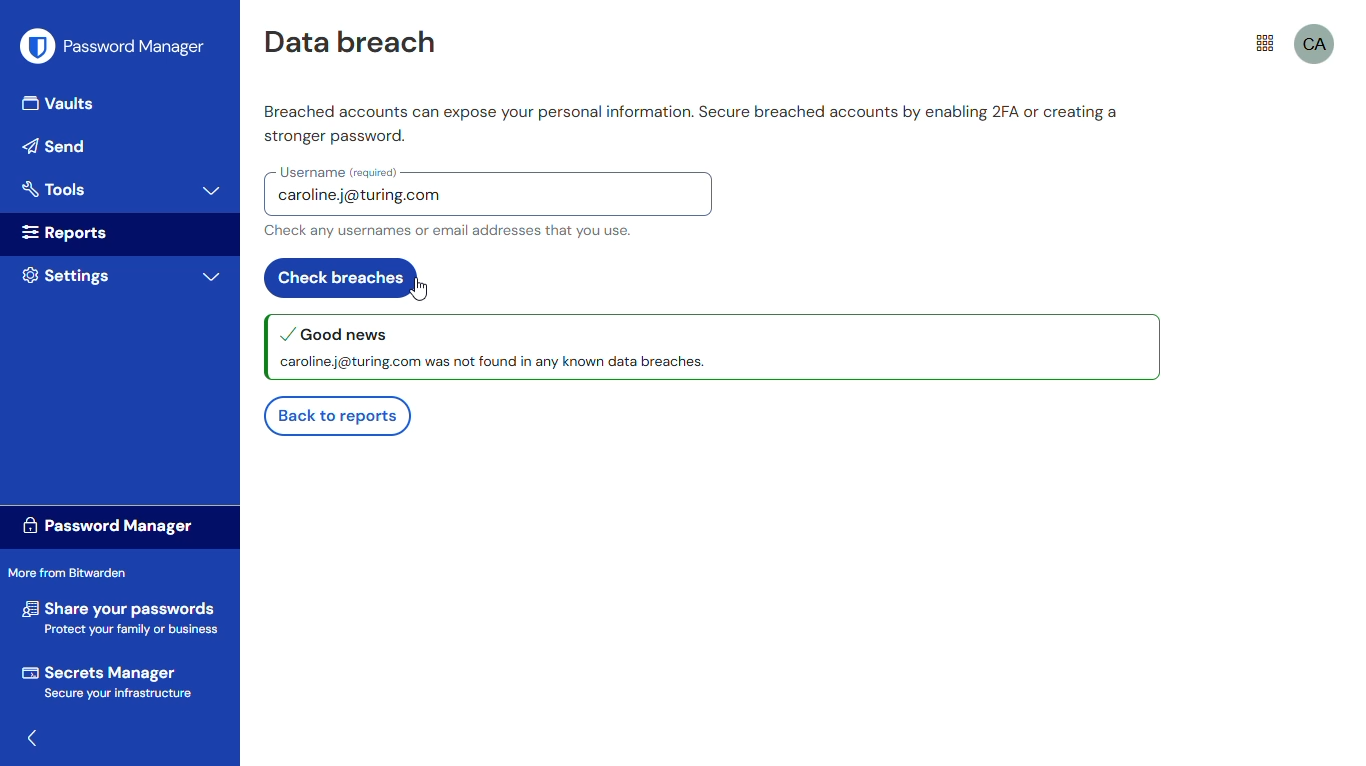 The width and height of the screenshot is (1366, 766). What do you see at coordinates (350, 40) in the screenshot?
I see `data breach` at bounding box center [350, 40].